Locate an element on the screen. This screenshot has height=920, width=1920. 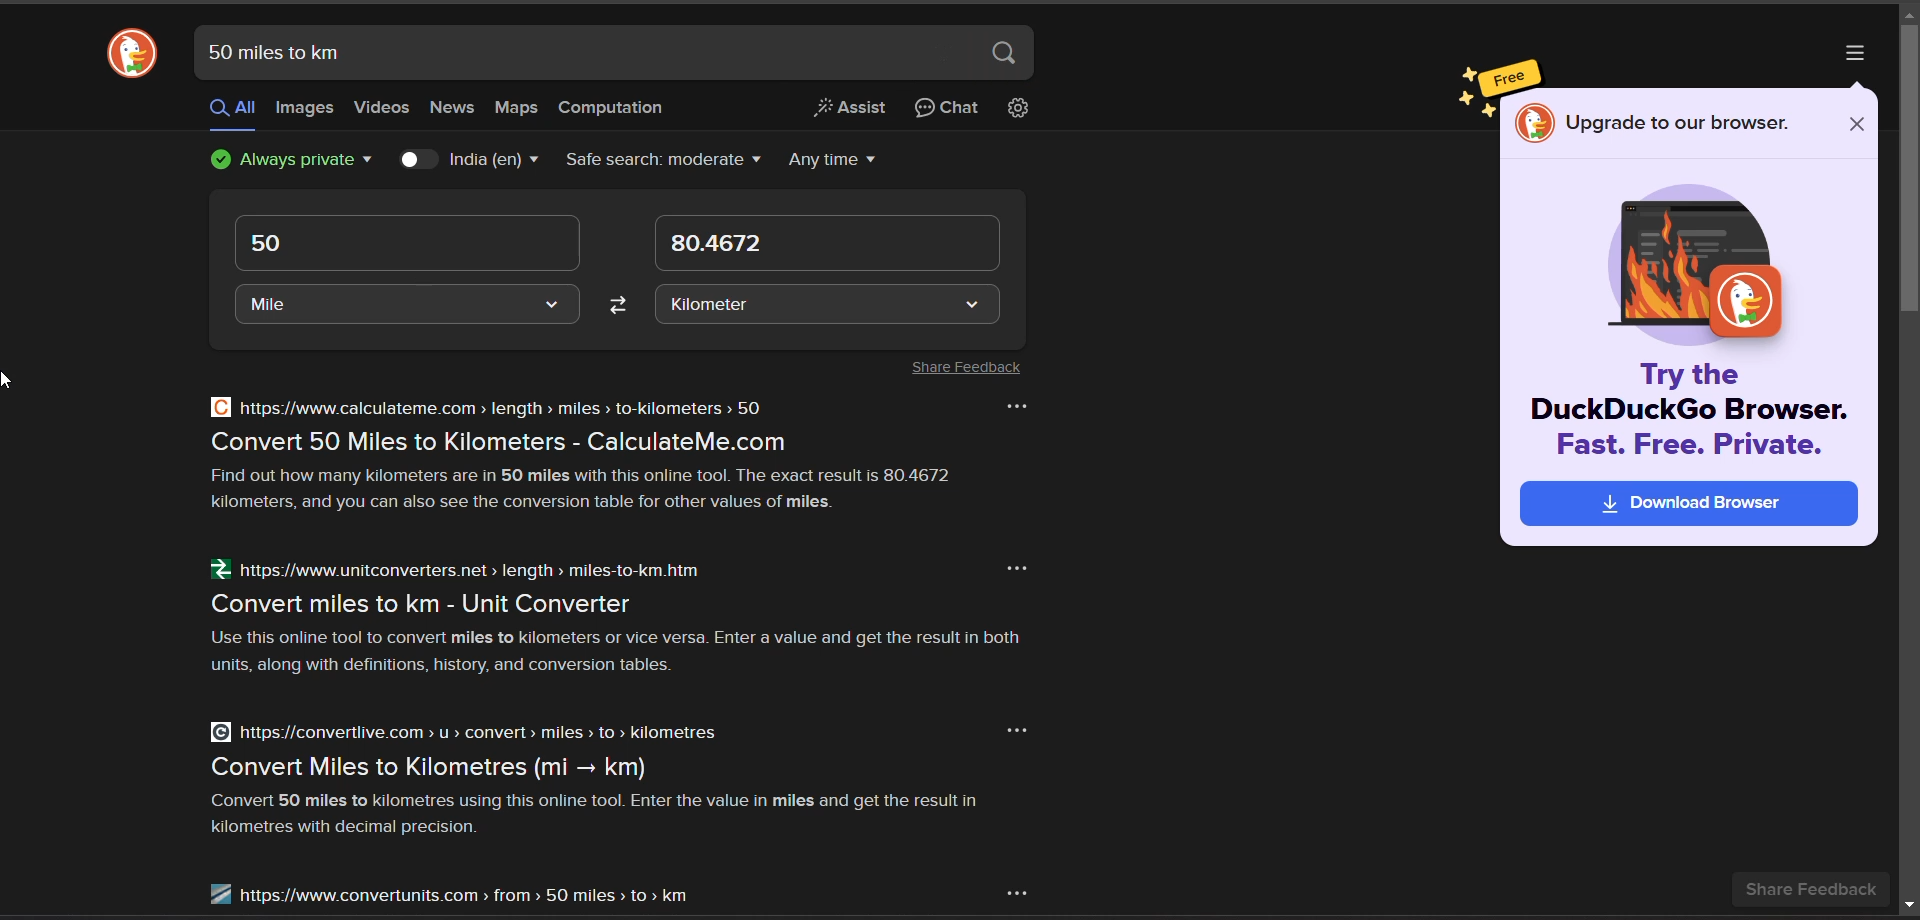
news is located at coordinates (450, 109).